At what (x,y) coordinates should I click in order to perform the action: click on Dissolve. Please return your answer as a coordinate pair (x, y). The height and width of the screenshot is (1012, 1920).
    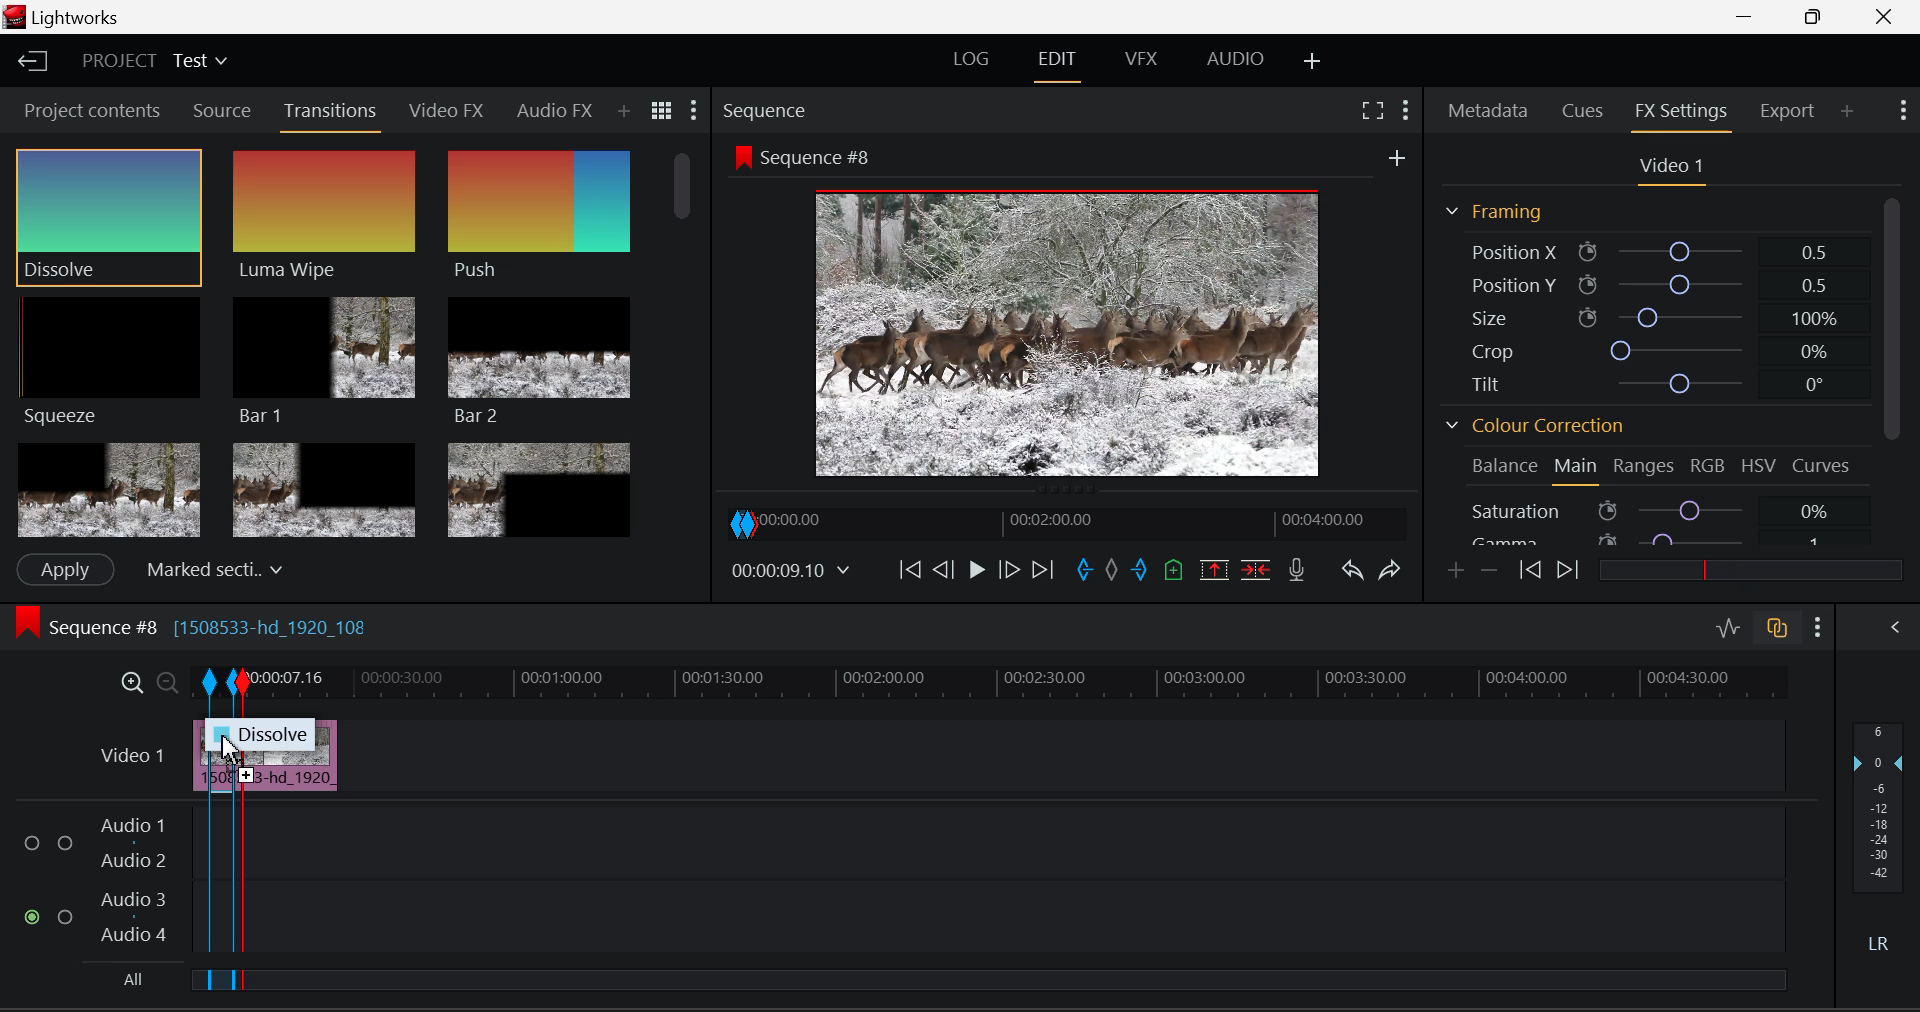
    Looking at the image, I should click on (282, 733).